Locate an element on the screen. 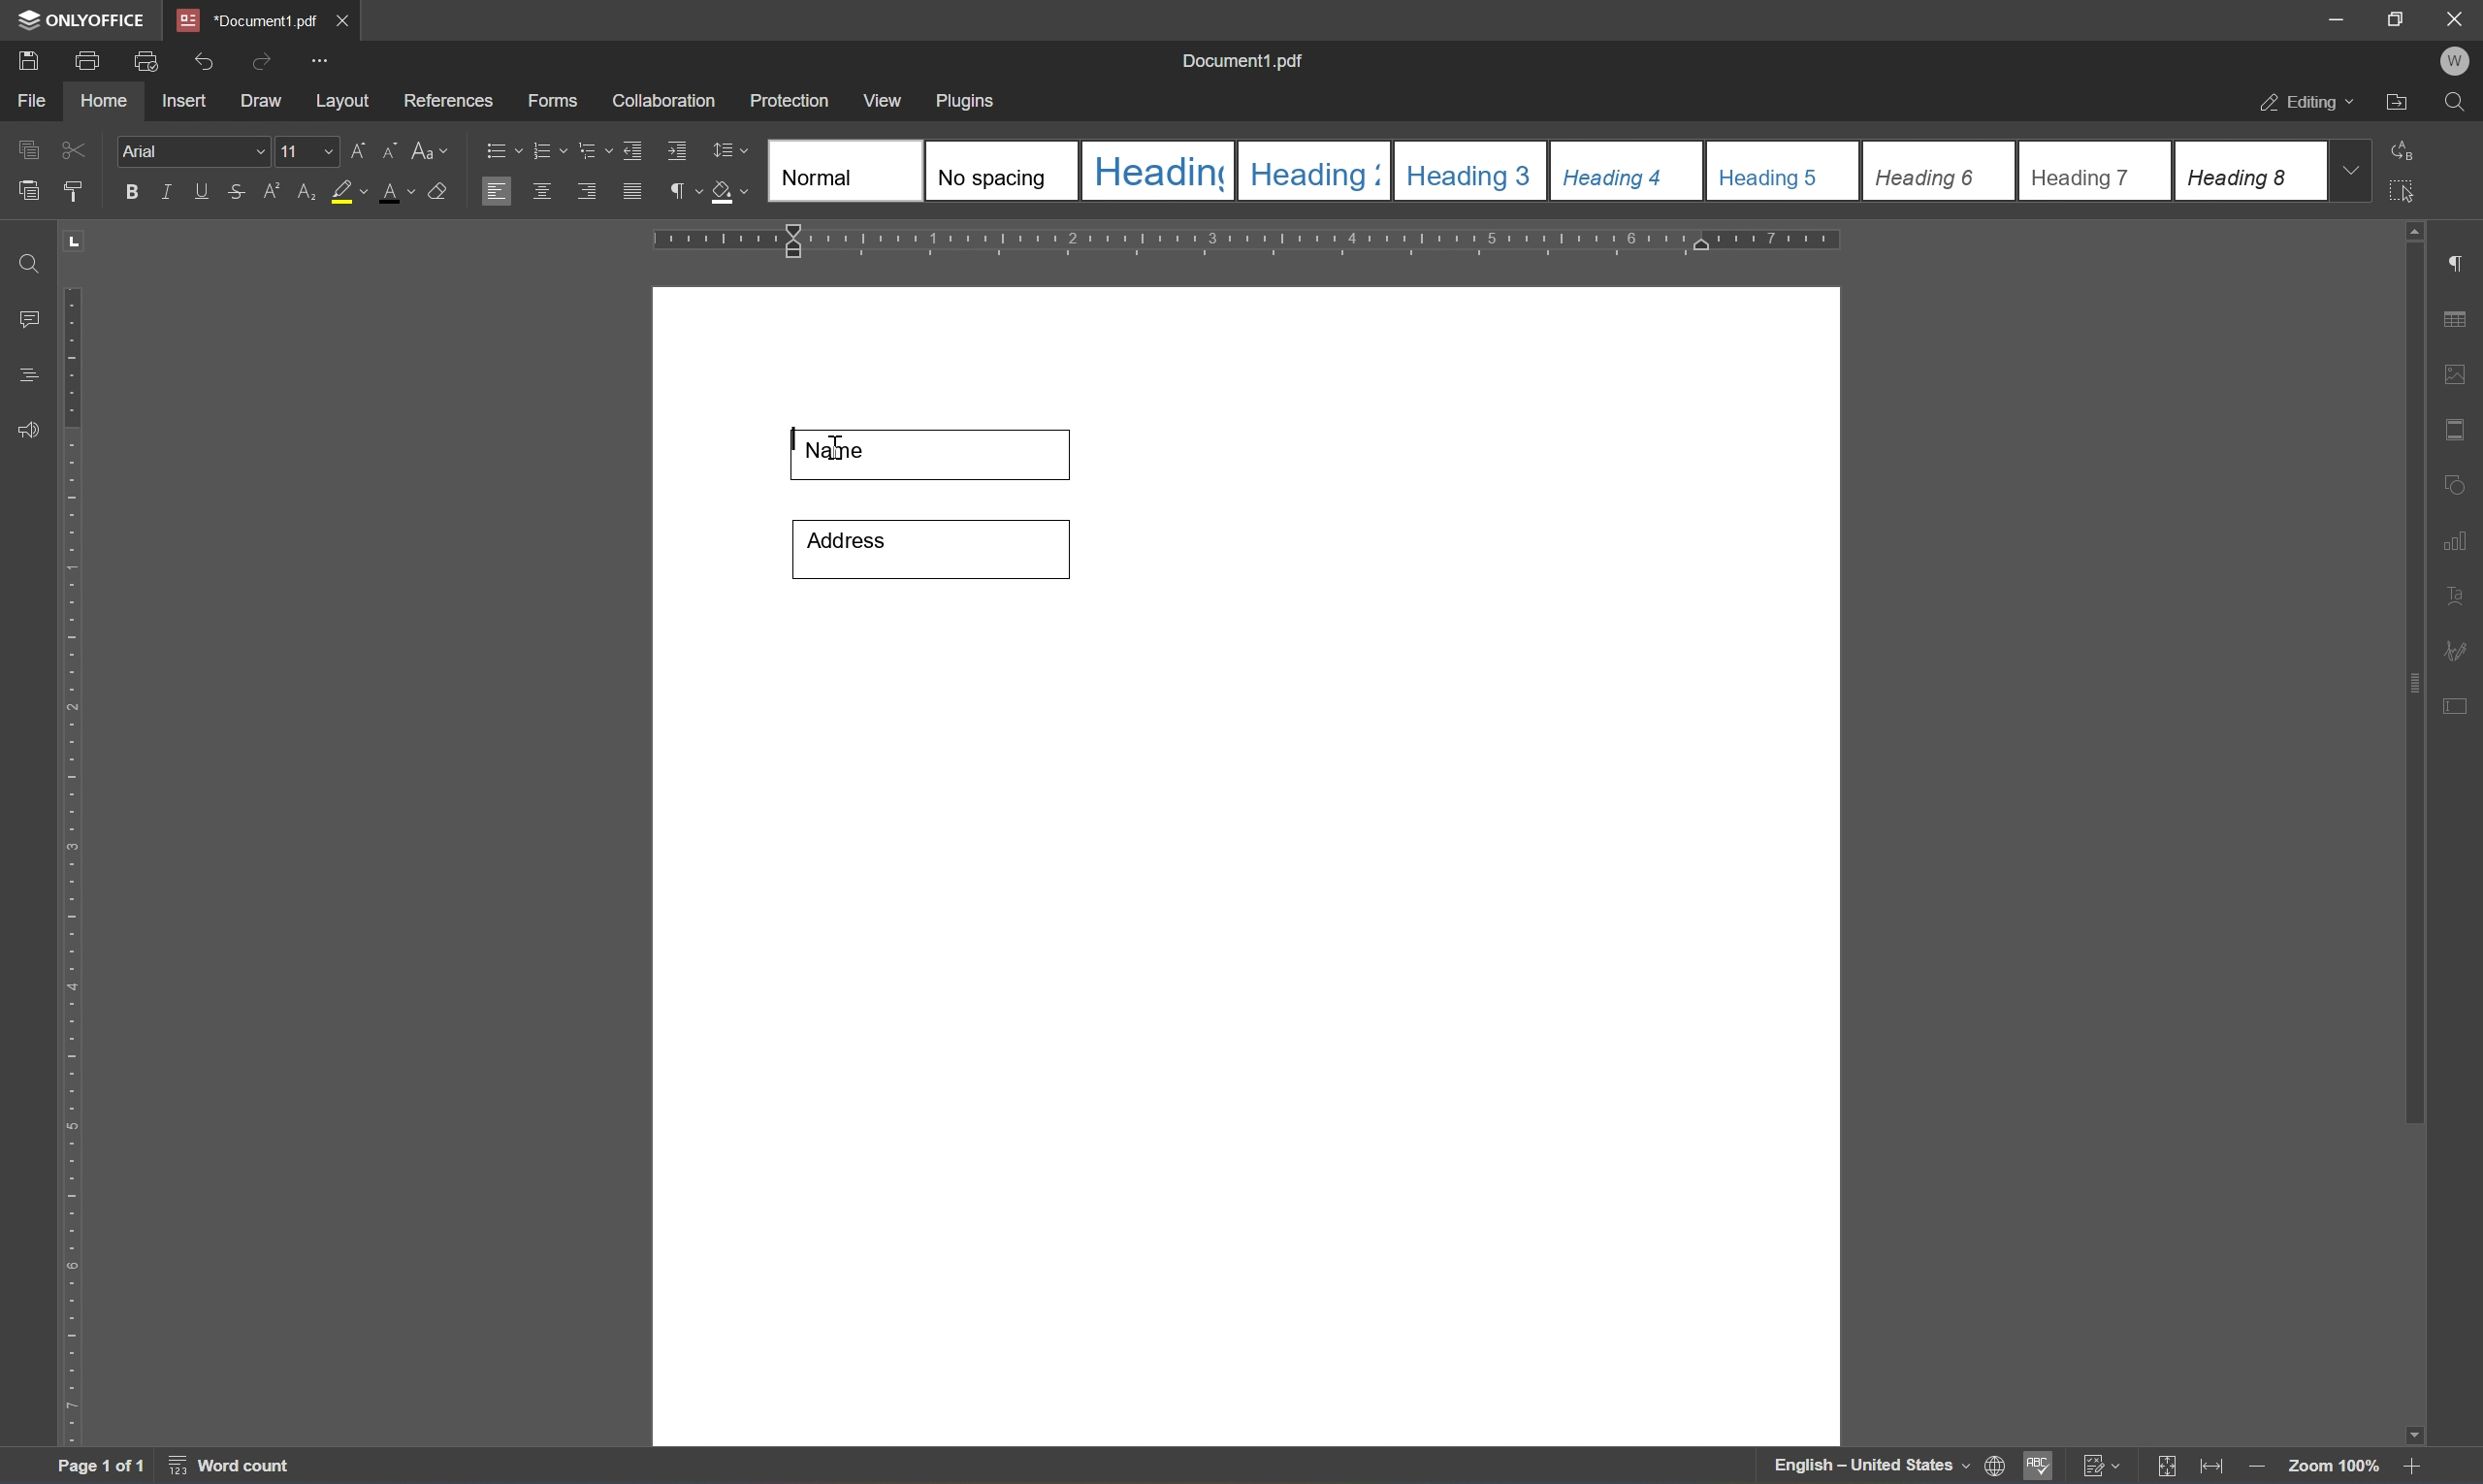 The width and height of the screenshot is (2483, 1484). fit to width is located at coordinates (2210, 1470).